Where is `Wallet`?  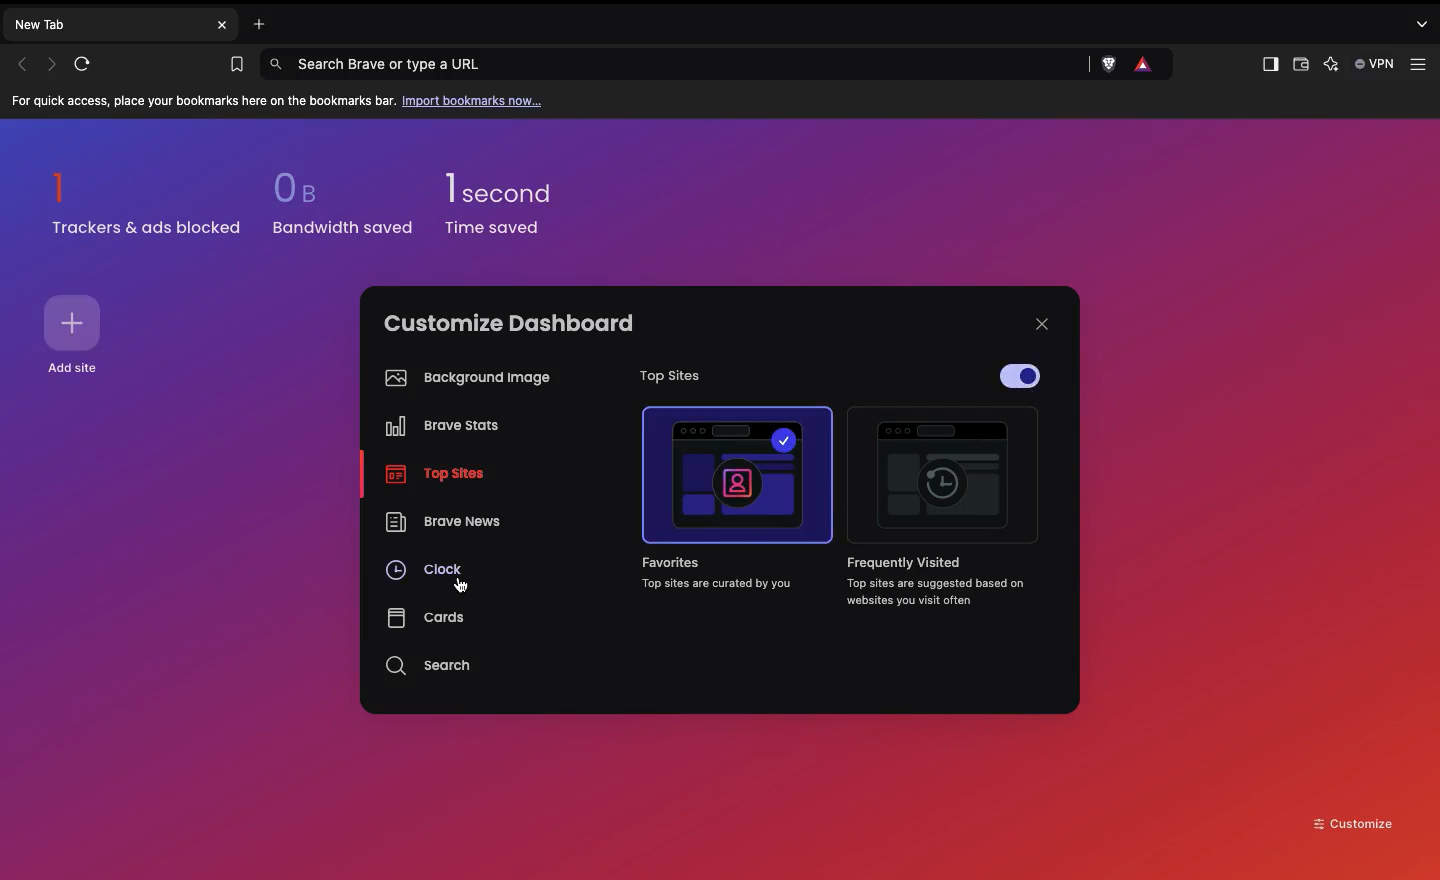
Wallet is located at coordinates (1299, 67).